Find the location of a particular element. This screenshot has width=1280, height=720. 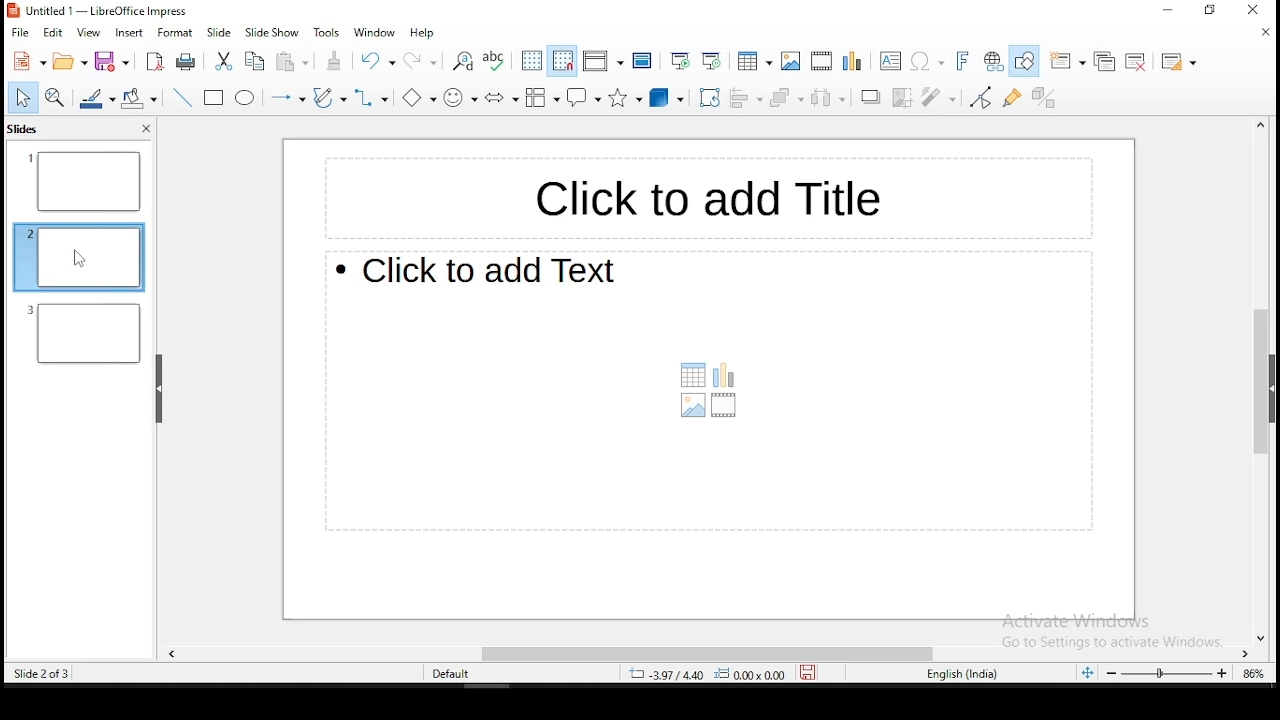

 slide layout is located at coordinates (1178, 62).